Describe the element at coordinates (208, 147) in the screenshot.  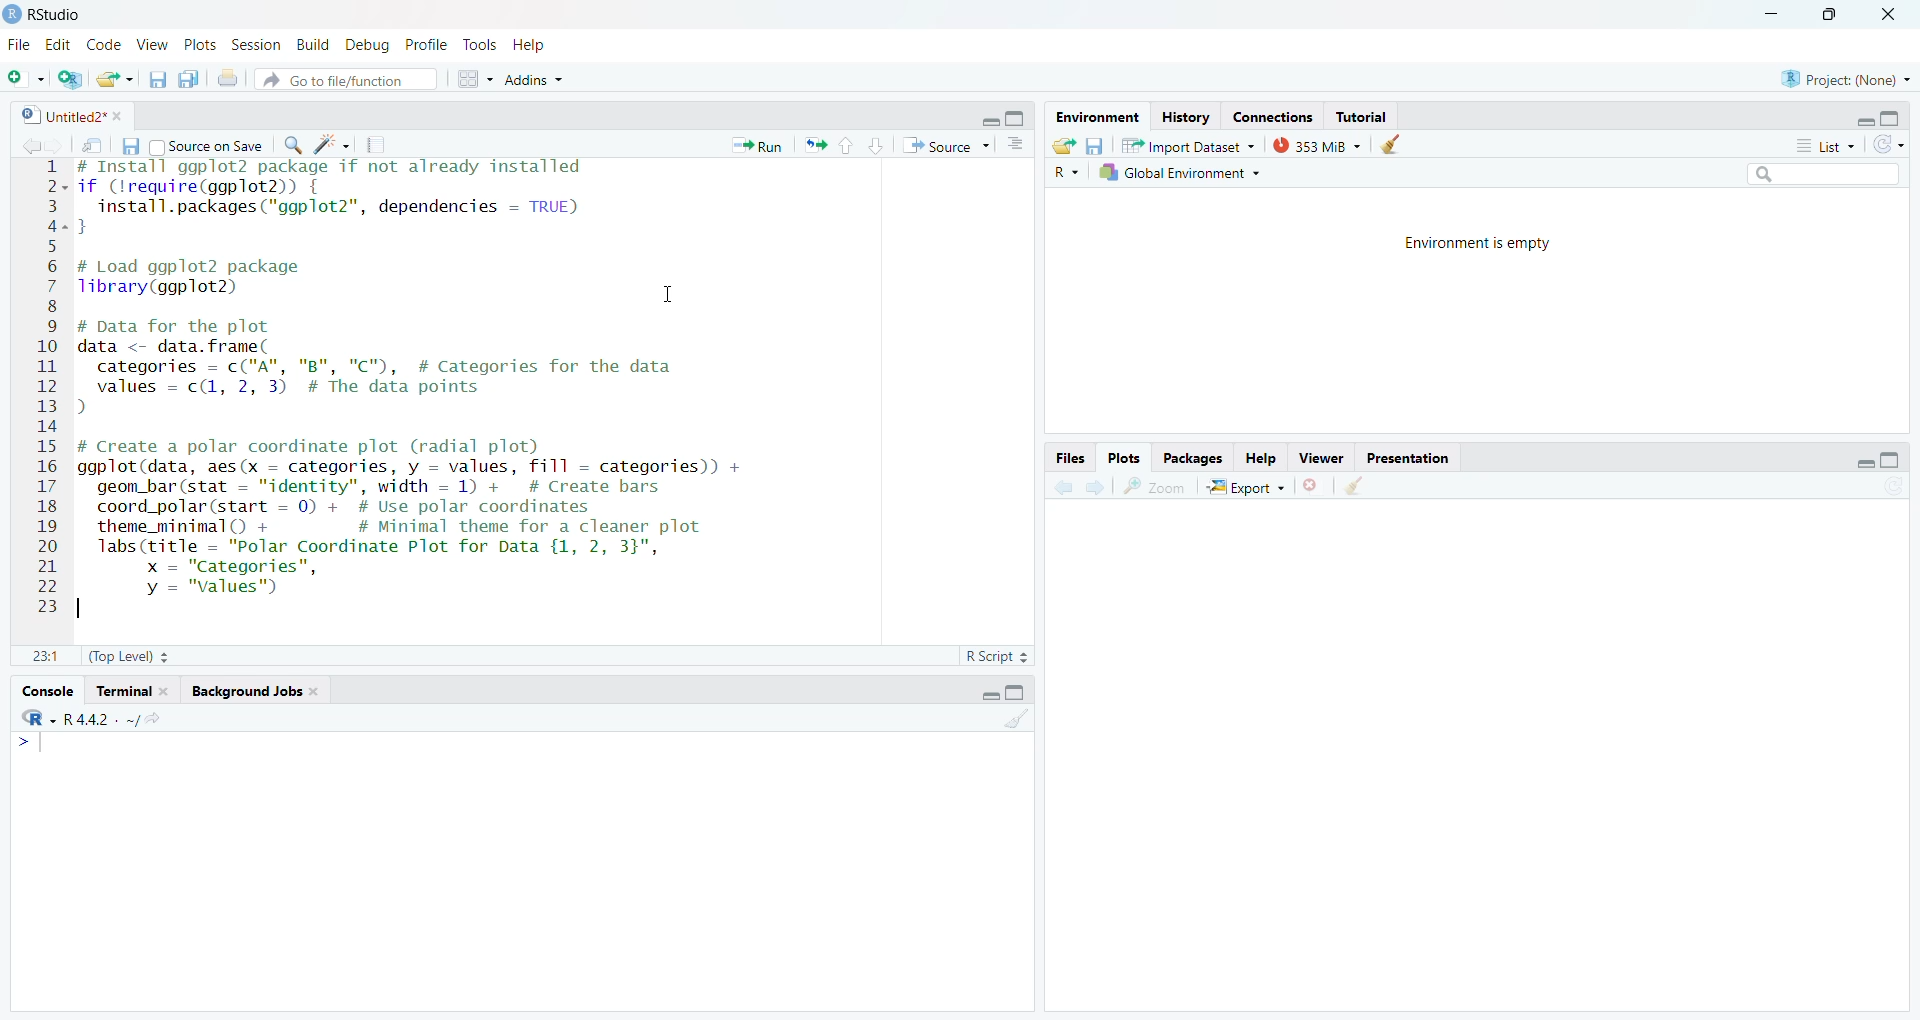
I see `Source on Save` at that location.